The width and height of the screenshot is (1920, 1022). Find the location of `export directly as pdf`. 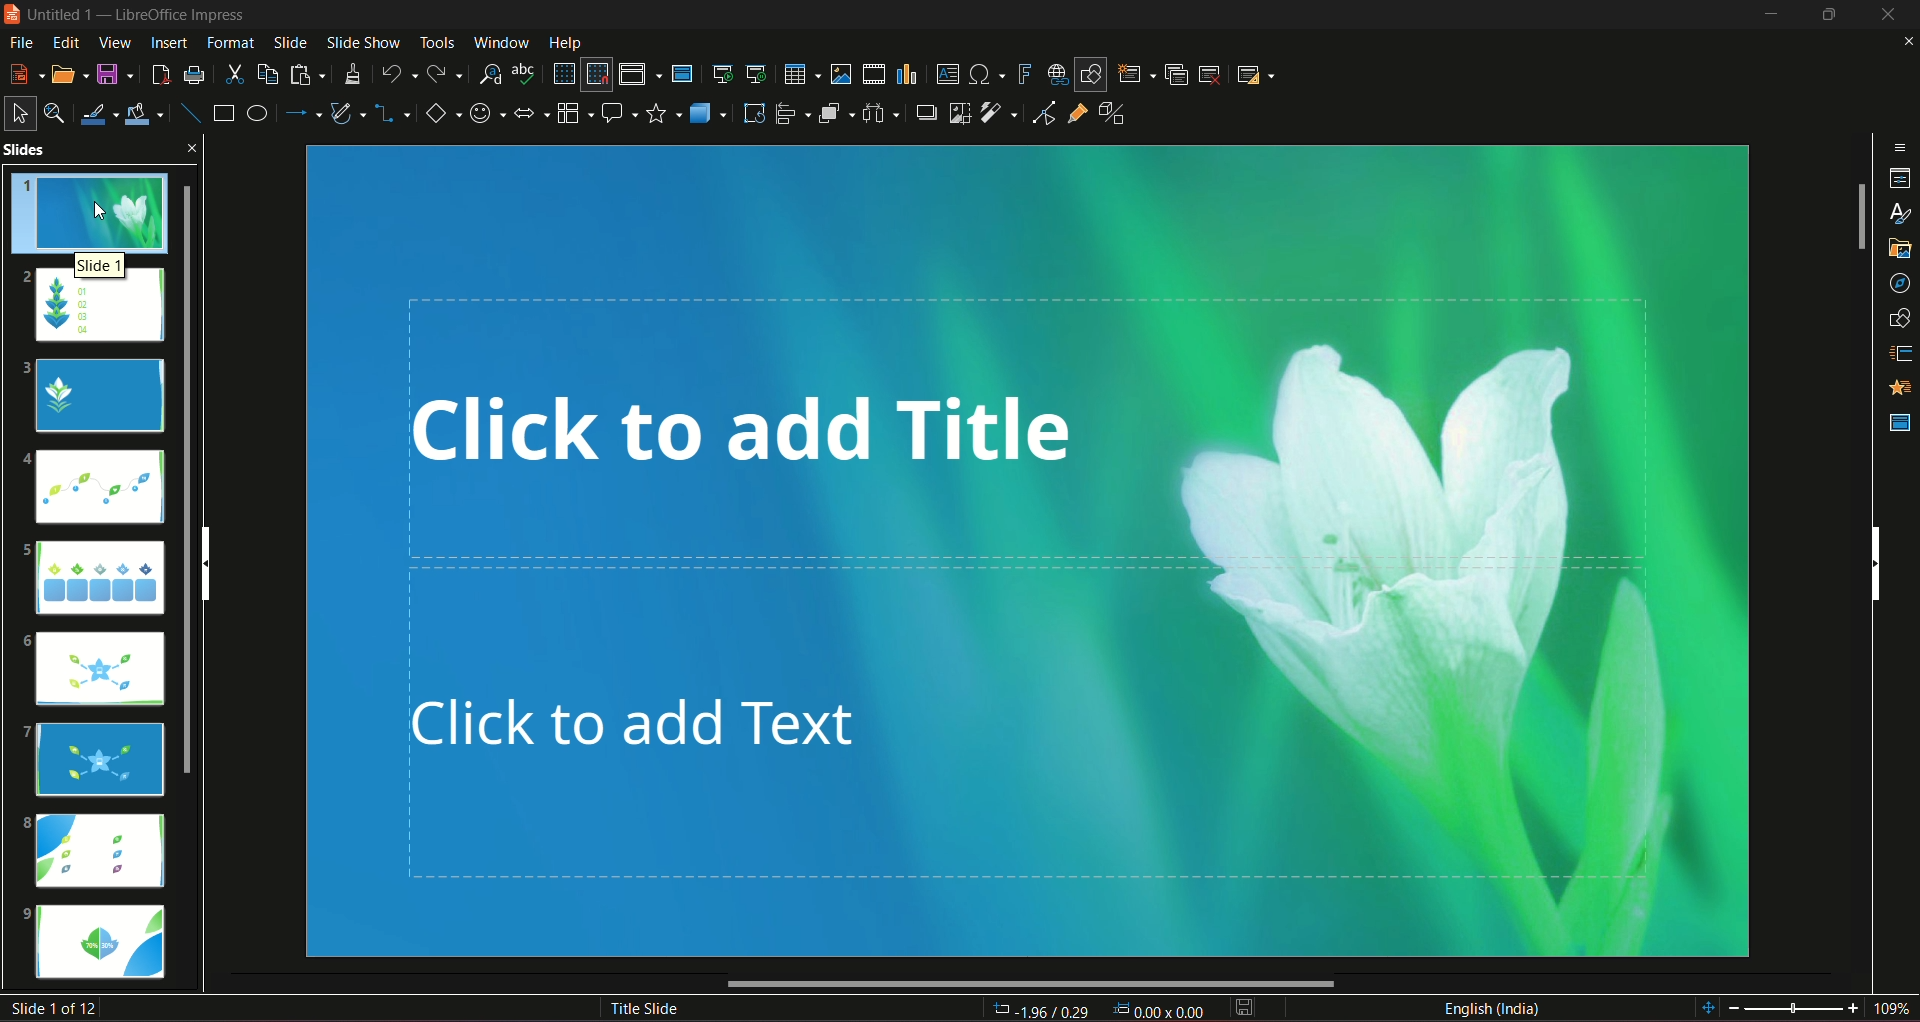

export directly as pdf is located at coordinates (160, 72).